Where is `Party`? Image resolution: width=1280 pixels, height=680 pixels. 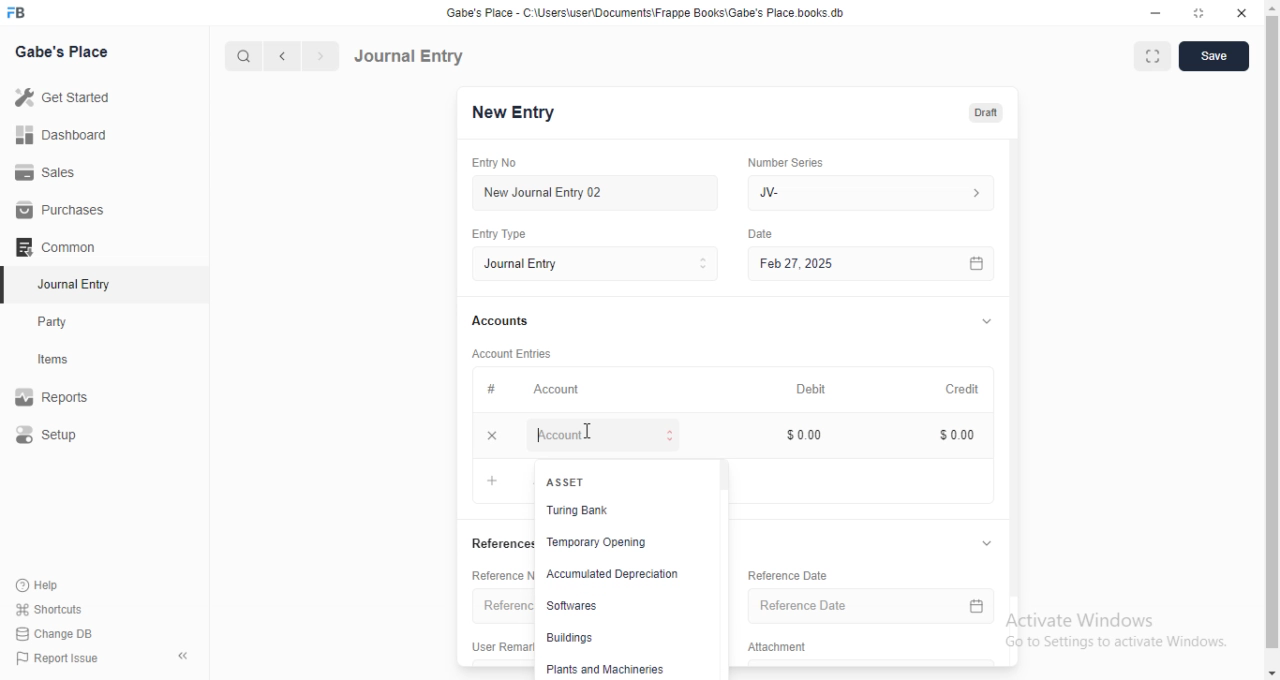
Party is located at coordinates (54, 322).